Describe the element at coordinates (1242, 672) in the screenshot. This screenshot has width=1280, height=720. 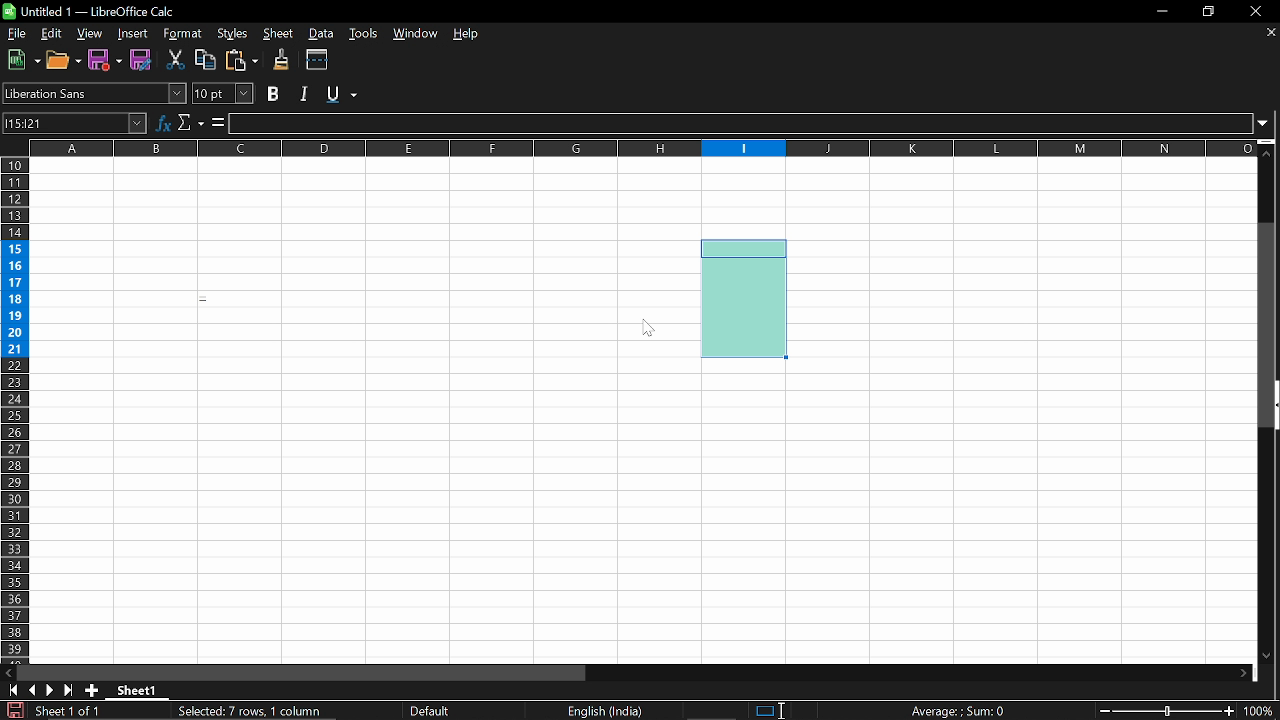
I see `Move down` at that location.